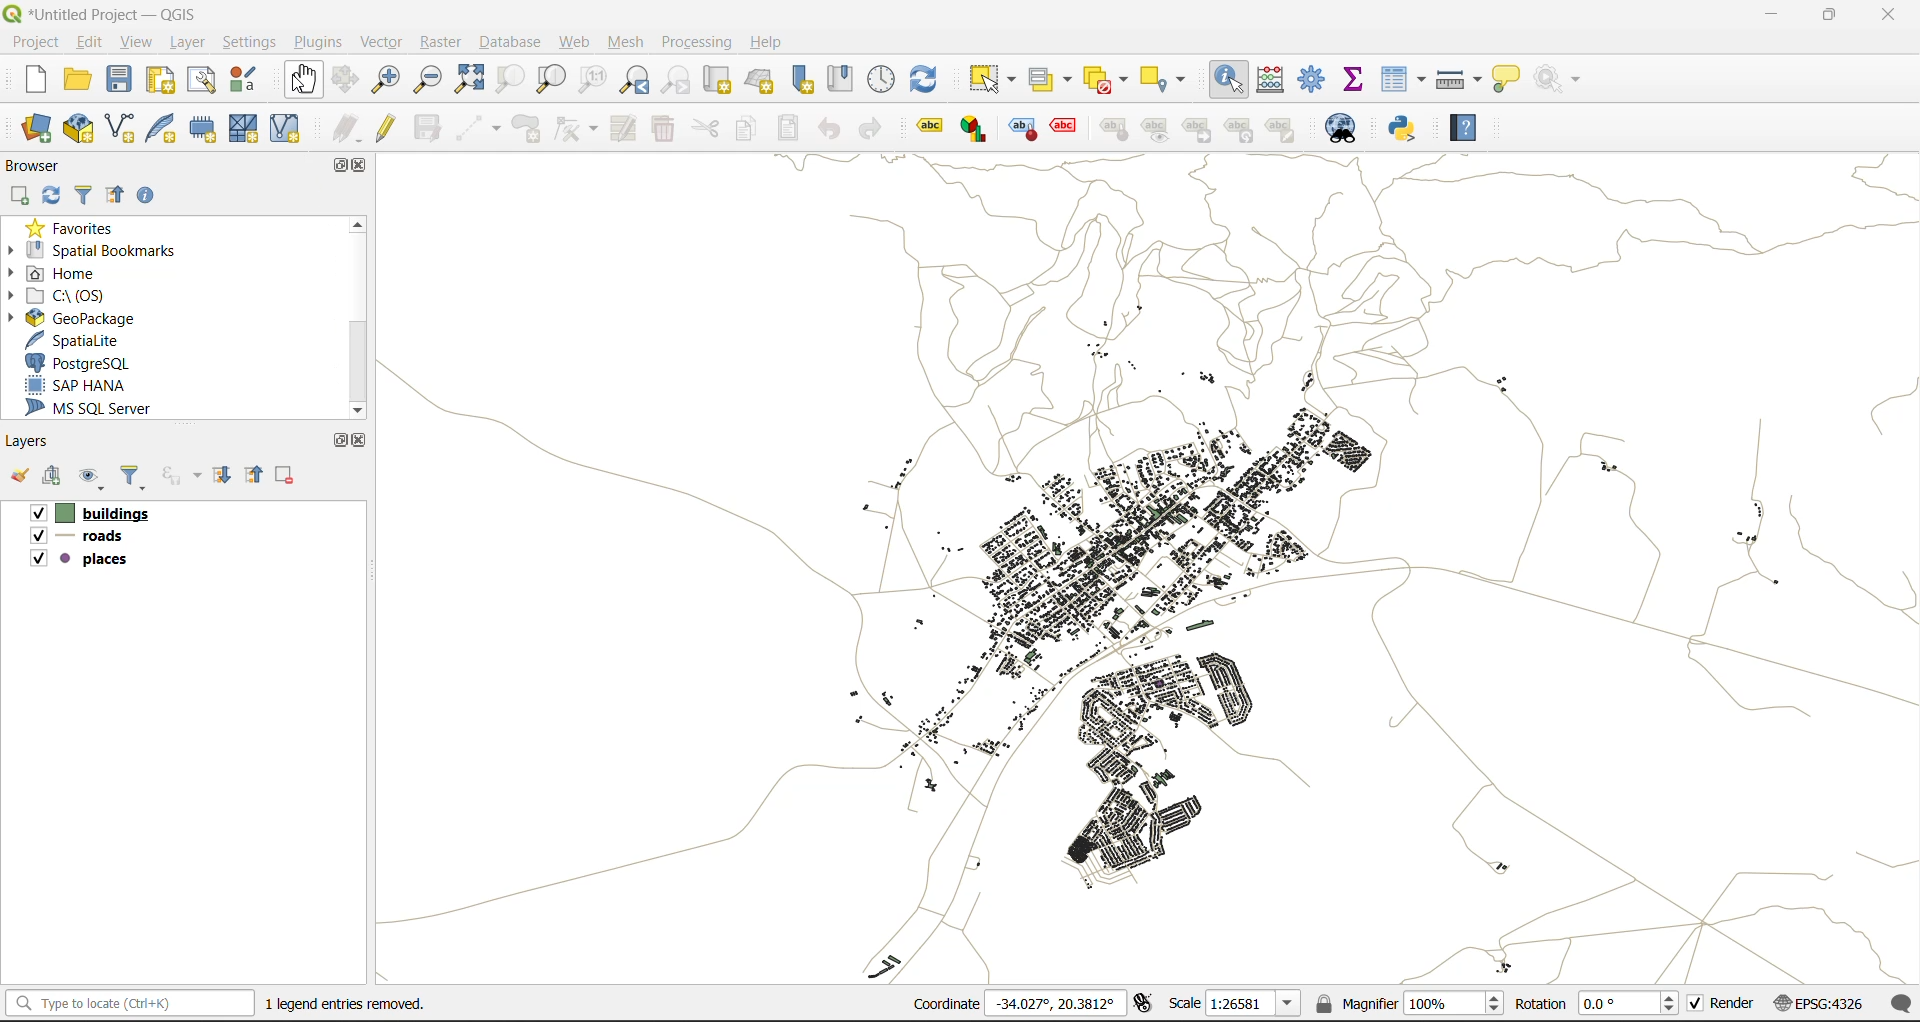 This screenshot has height=1022, width=1920. What do you see at coordinates (204, 81) in the screenshot?
I see `show layout` at bounding box center [204, 81].